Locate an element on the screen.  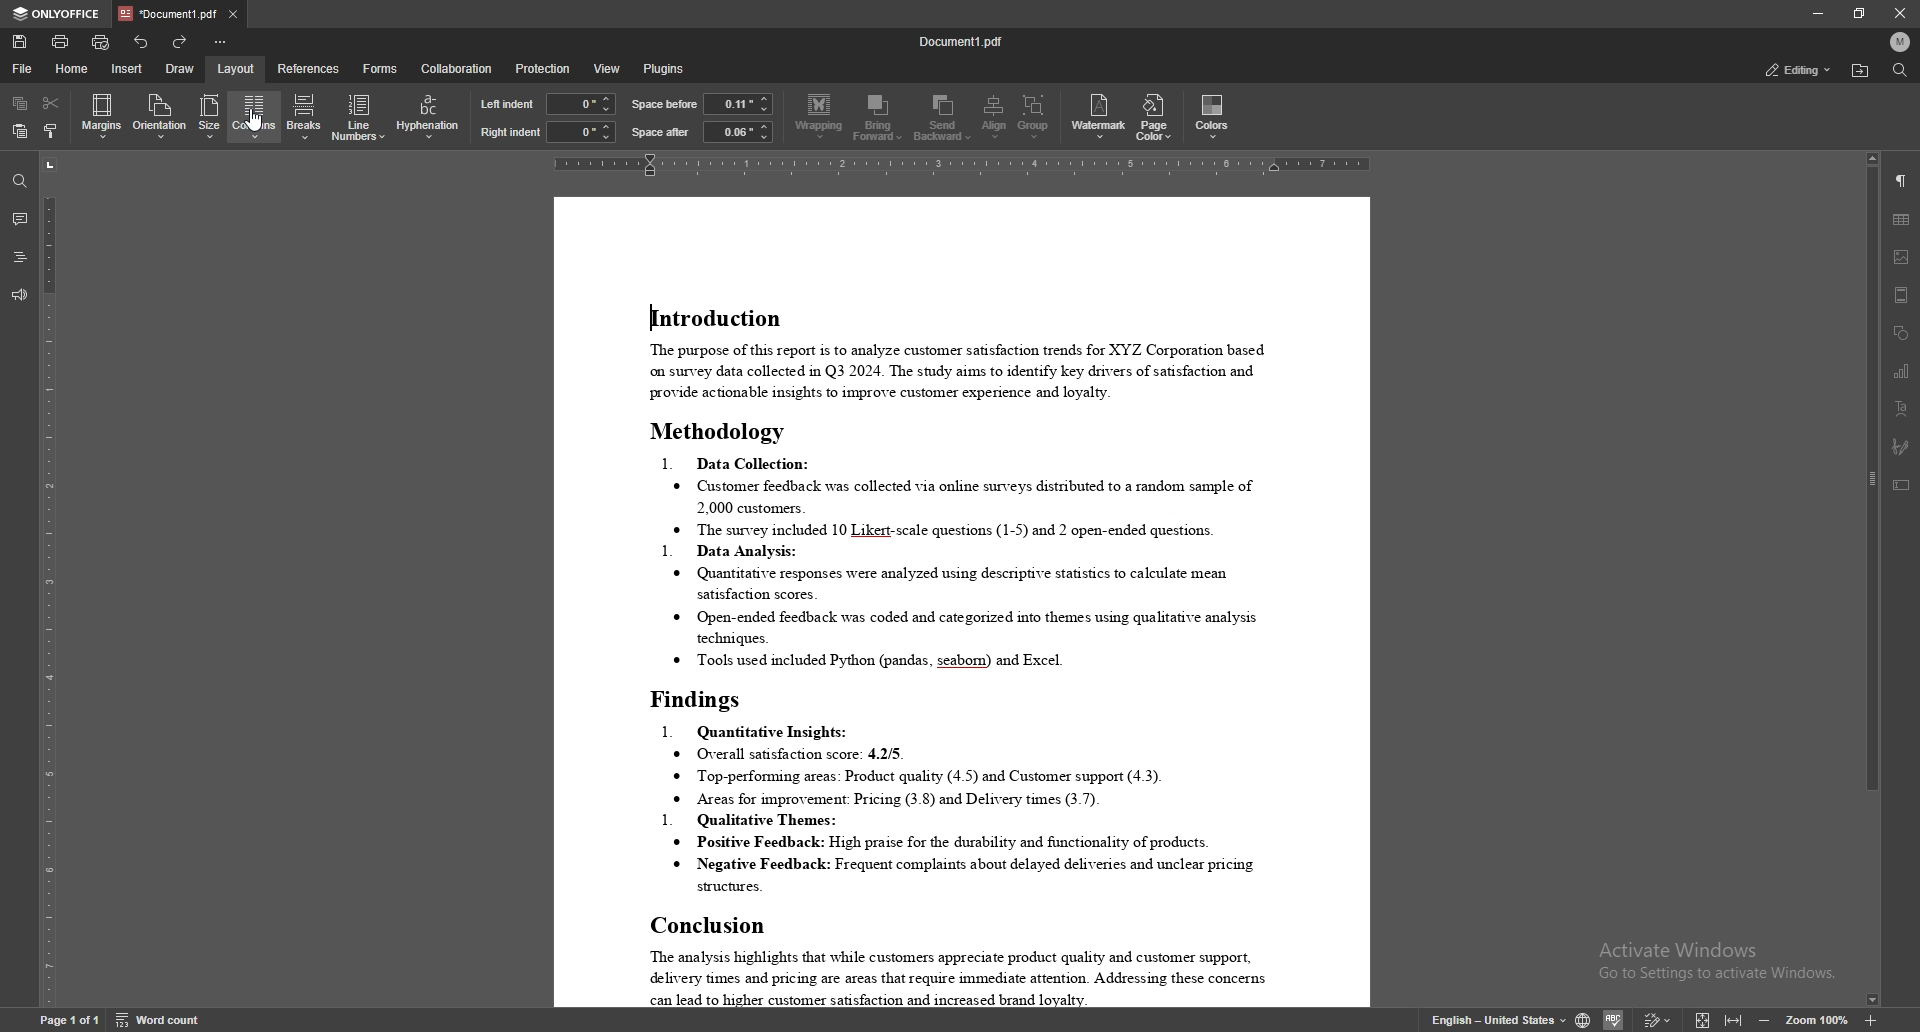
feedback is located at coordinates (20, 295).